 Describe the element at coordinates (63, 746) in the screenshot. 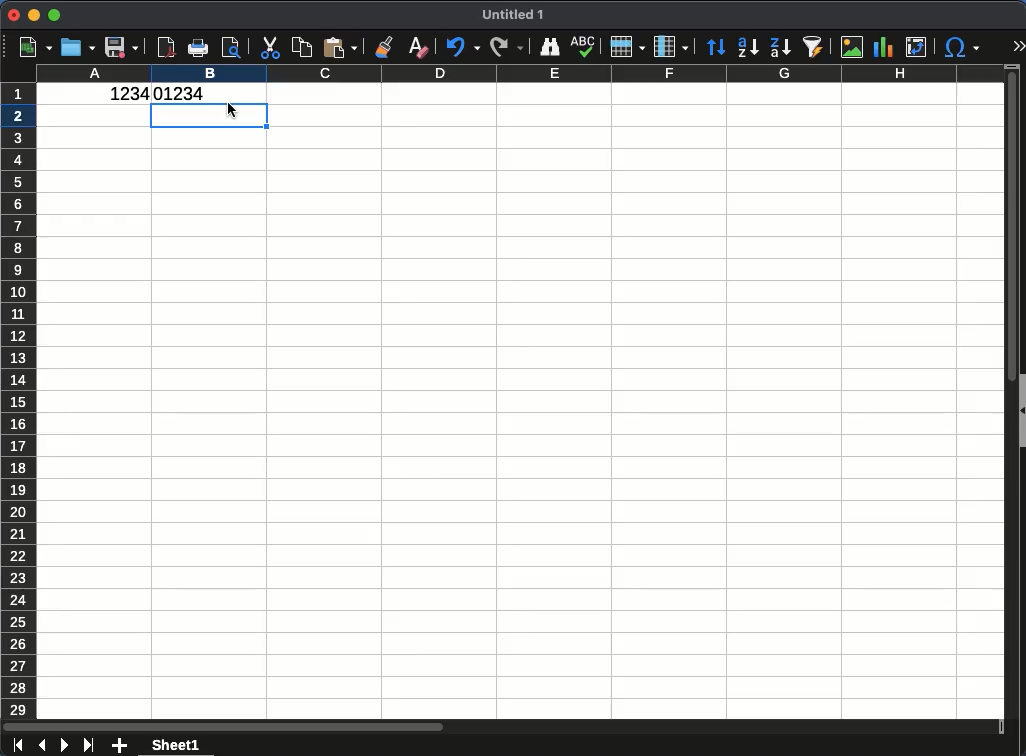

I see `next sheet` at that location.